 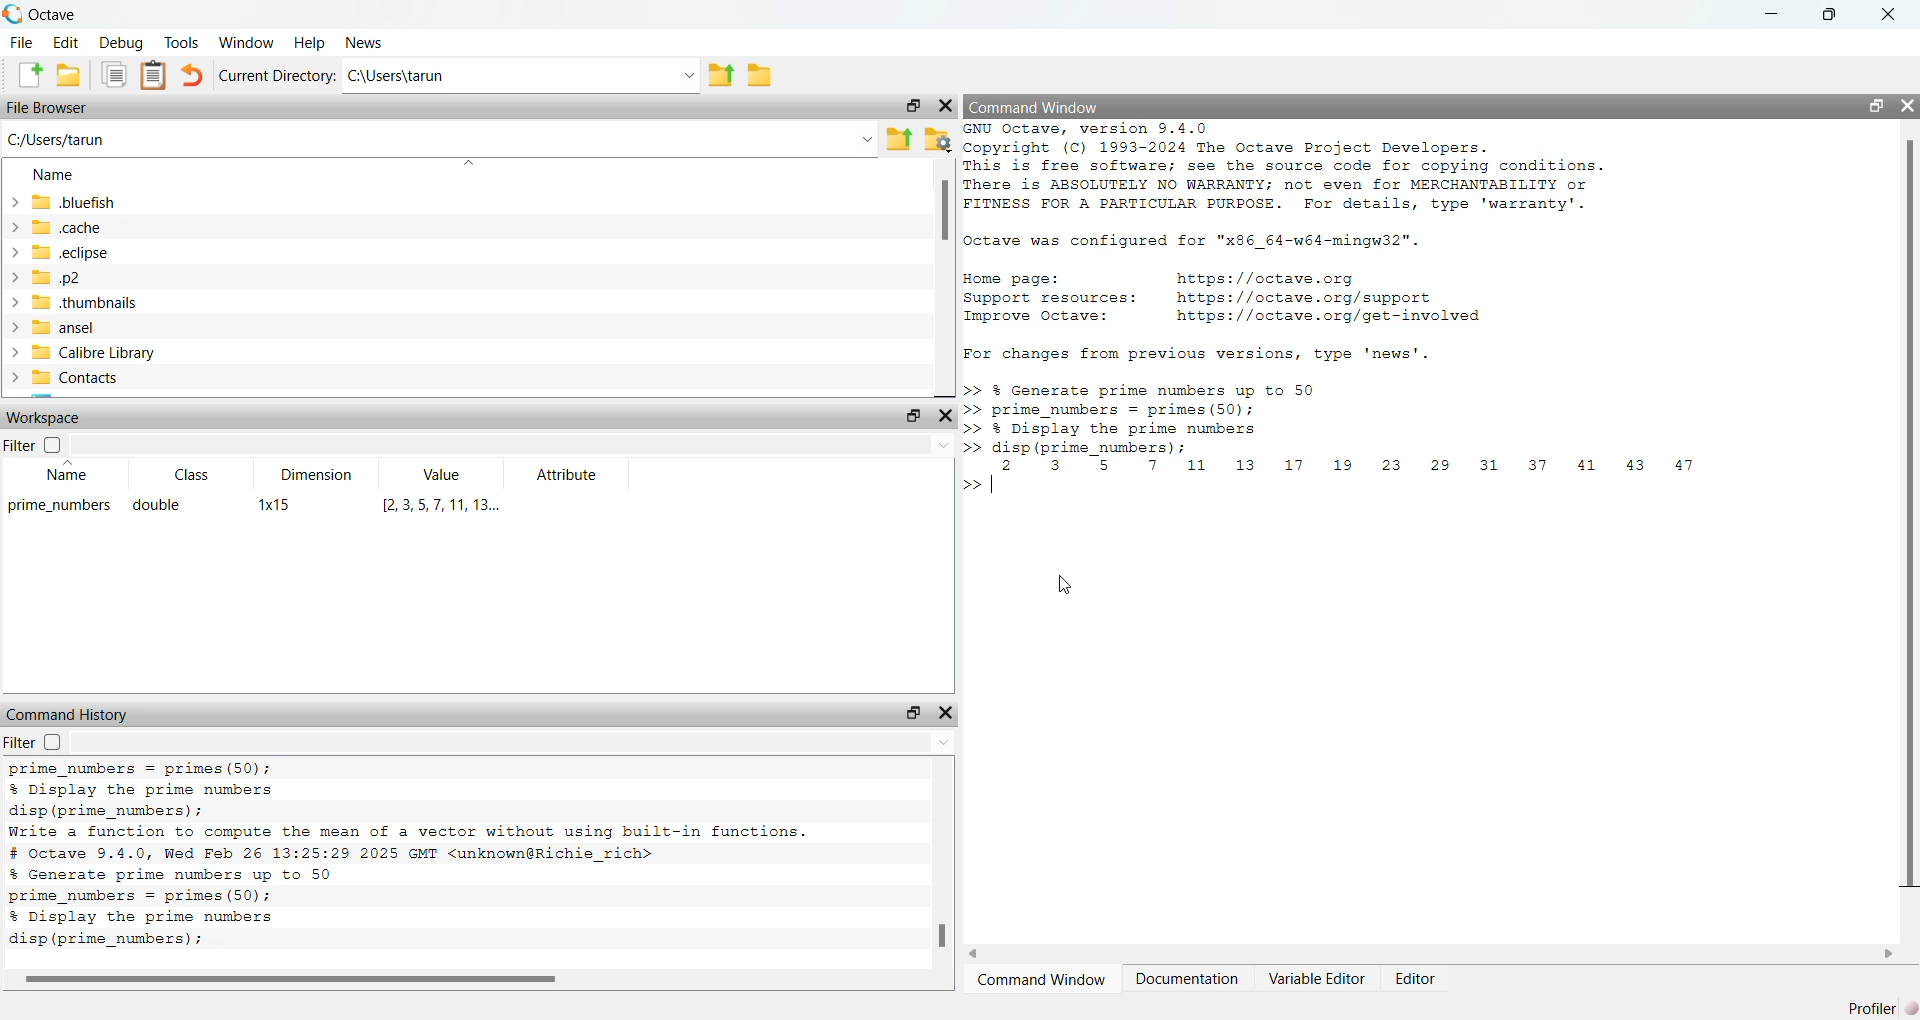 What do you see at coordinates (22, 43) in the screenshot?
I see `file` at bounding box center [22, 43].